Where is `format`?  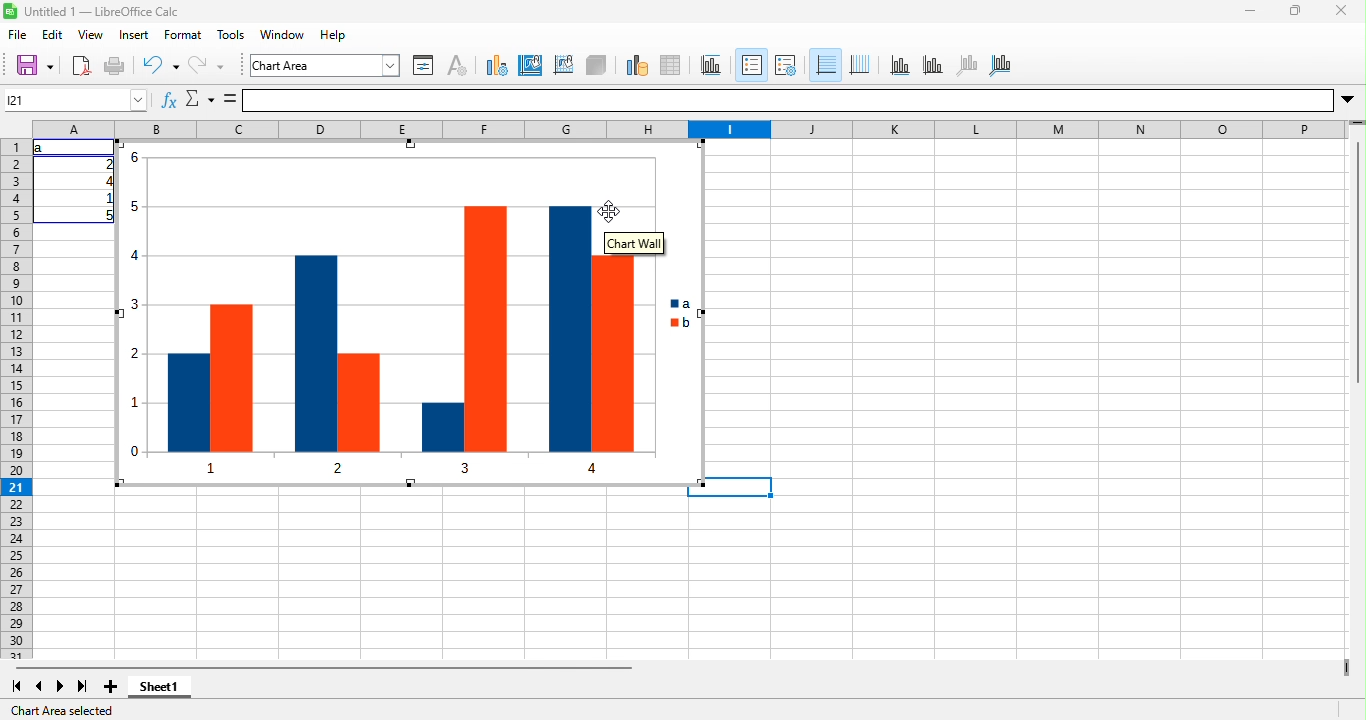
format is located at coordinates (183, 34).